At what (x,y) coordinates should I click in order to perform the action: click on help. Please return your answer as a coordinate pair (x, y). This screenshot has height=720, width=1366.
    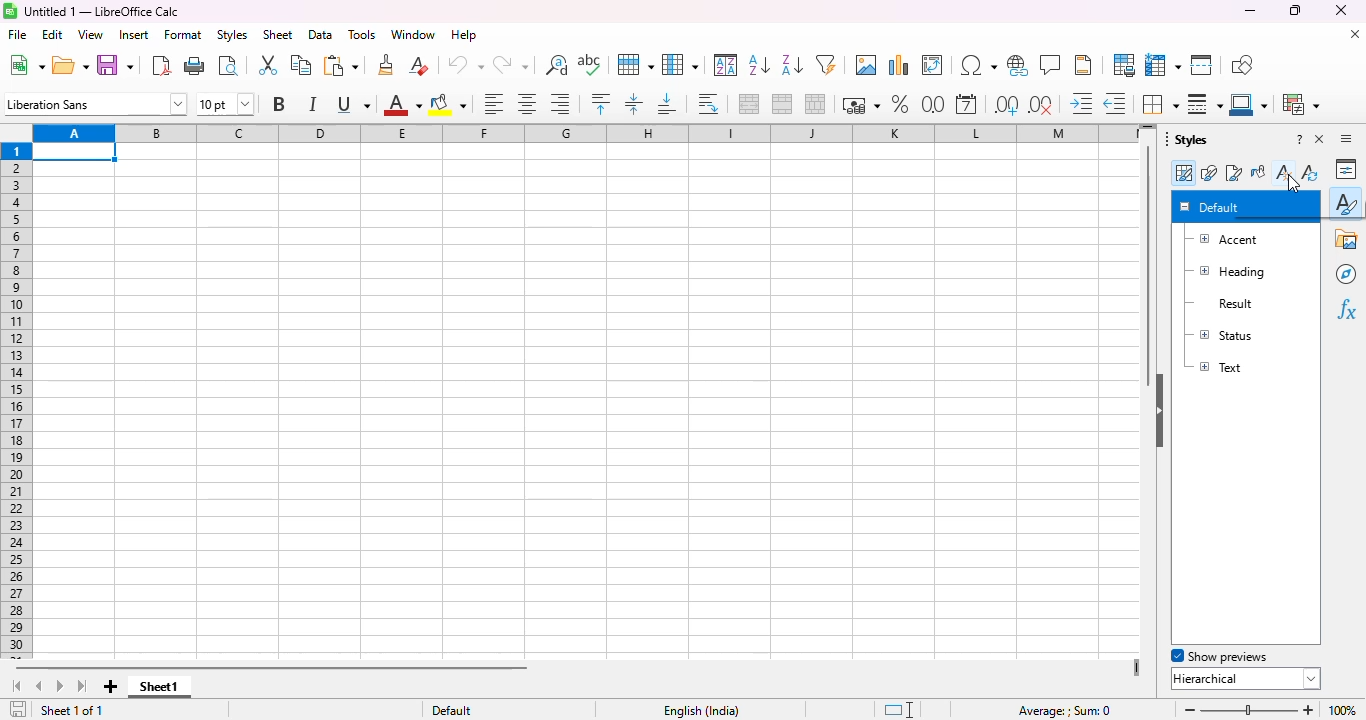
    Looking at the image, I should click on (464, 35).